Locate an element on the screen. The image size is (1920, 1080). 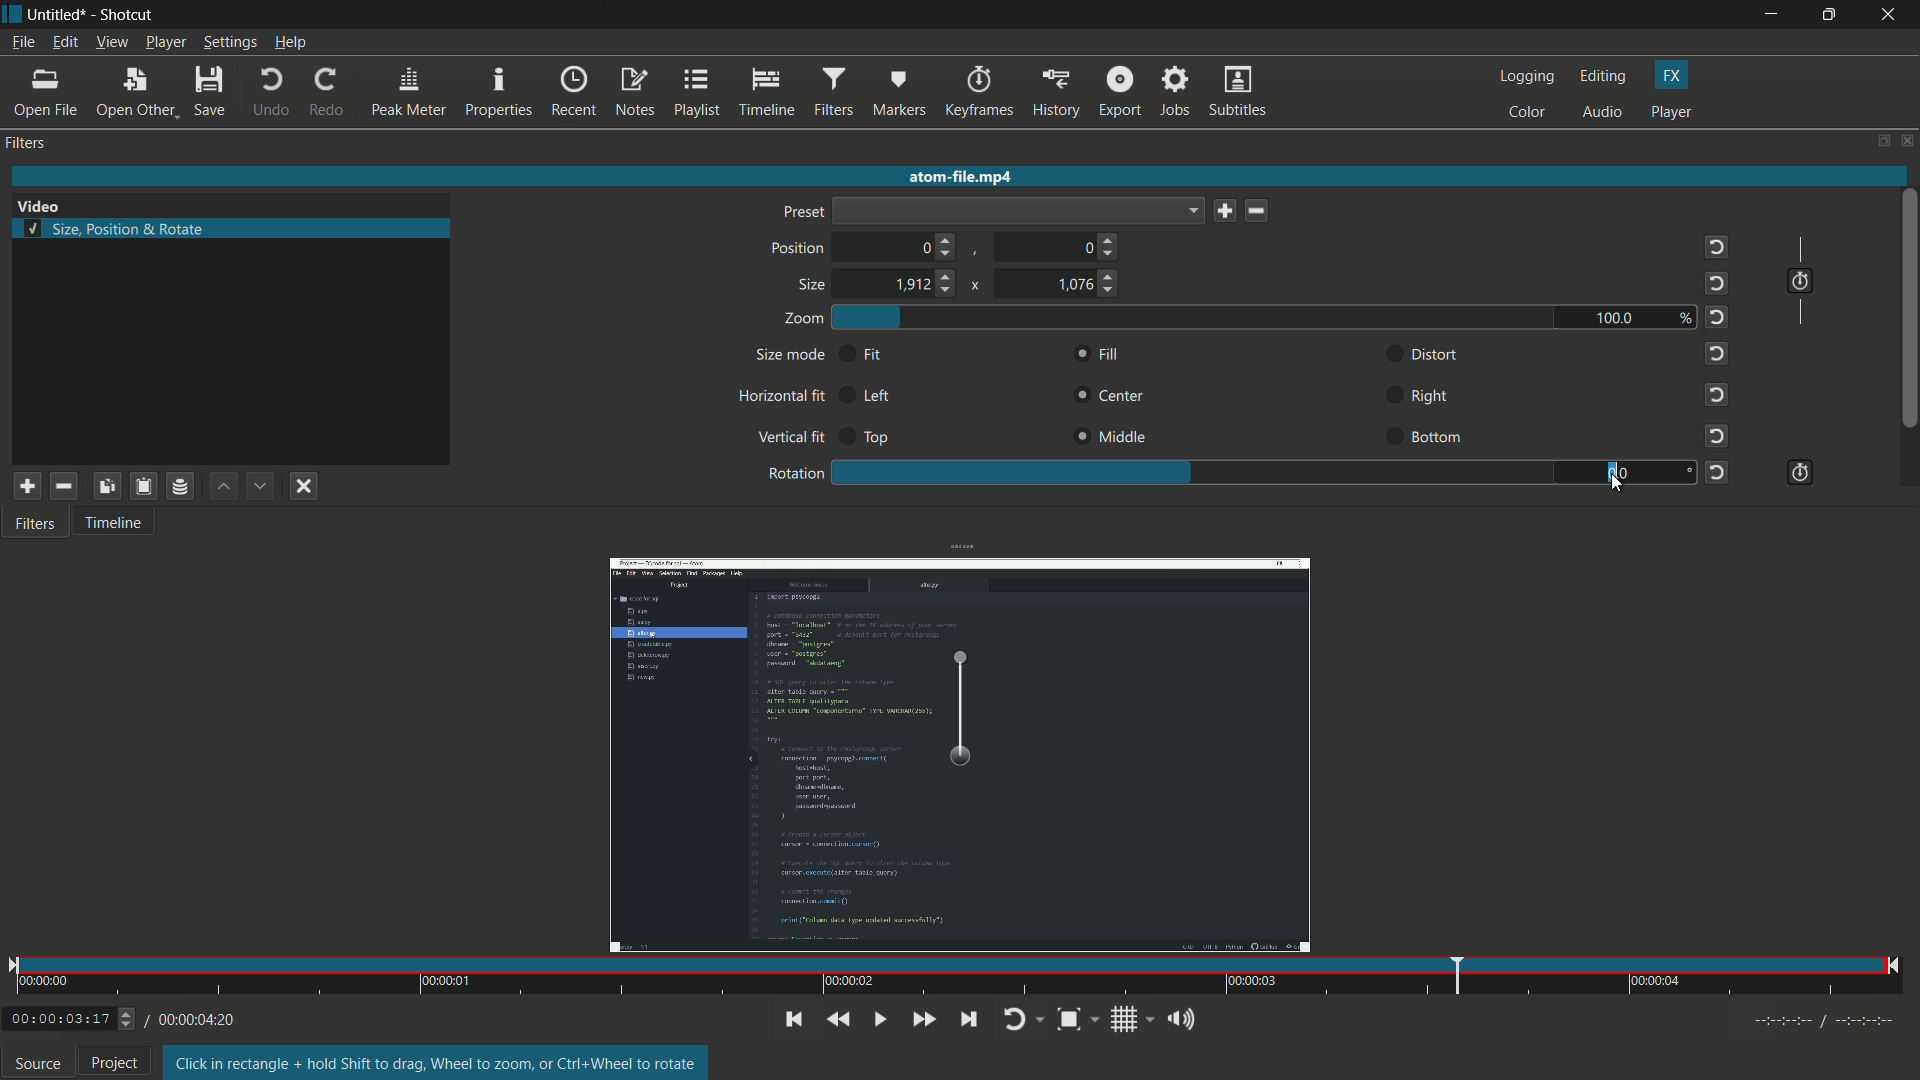
untitled is located at coordinates (57, 15).